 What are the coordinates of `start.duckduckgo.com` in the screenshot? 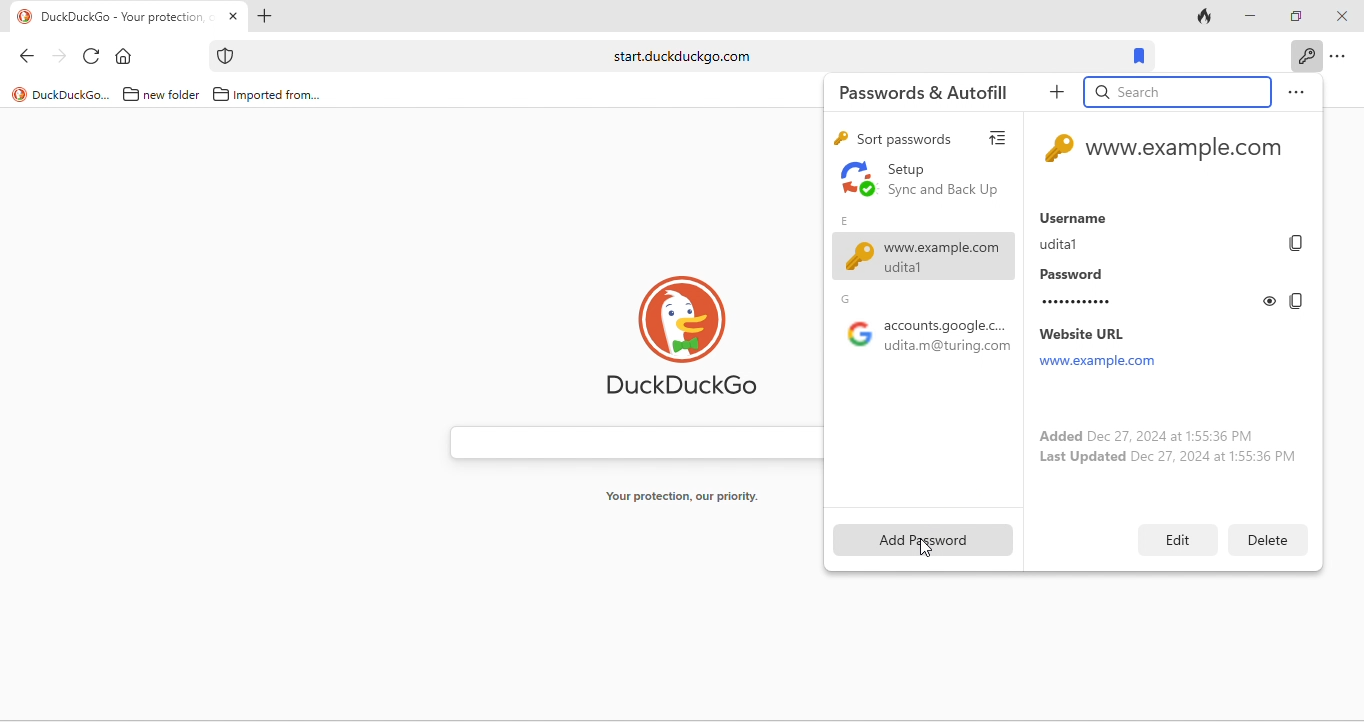 It's located at (680, 56).